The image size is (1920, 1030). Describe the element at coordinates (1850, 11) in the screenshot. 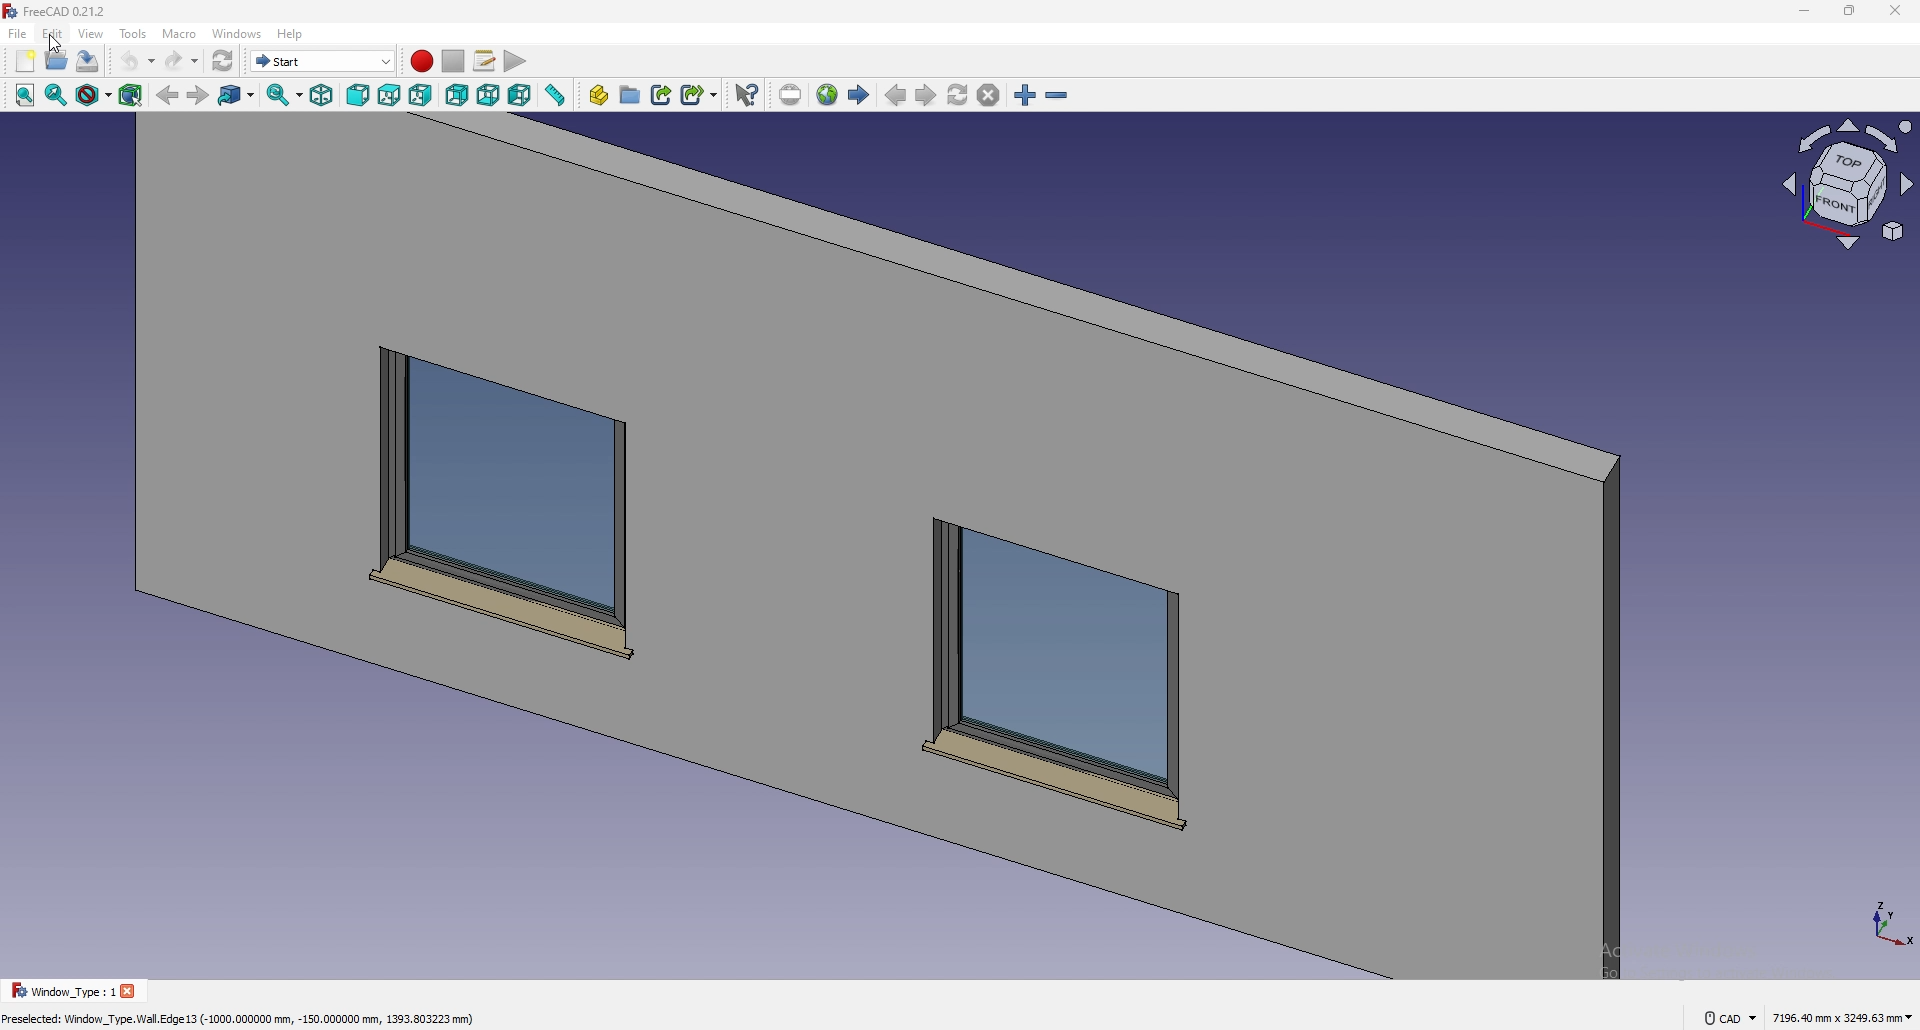

I see `resize` at that location.